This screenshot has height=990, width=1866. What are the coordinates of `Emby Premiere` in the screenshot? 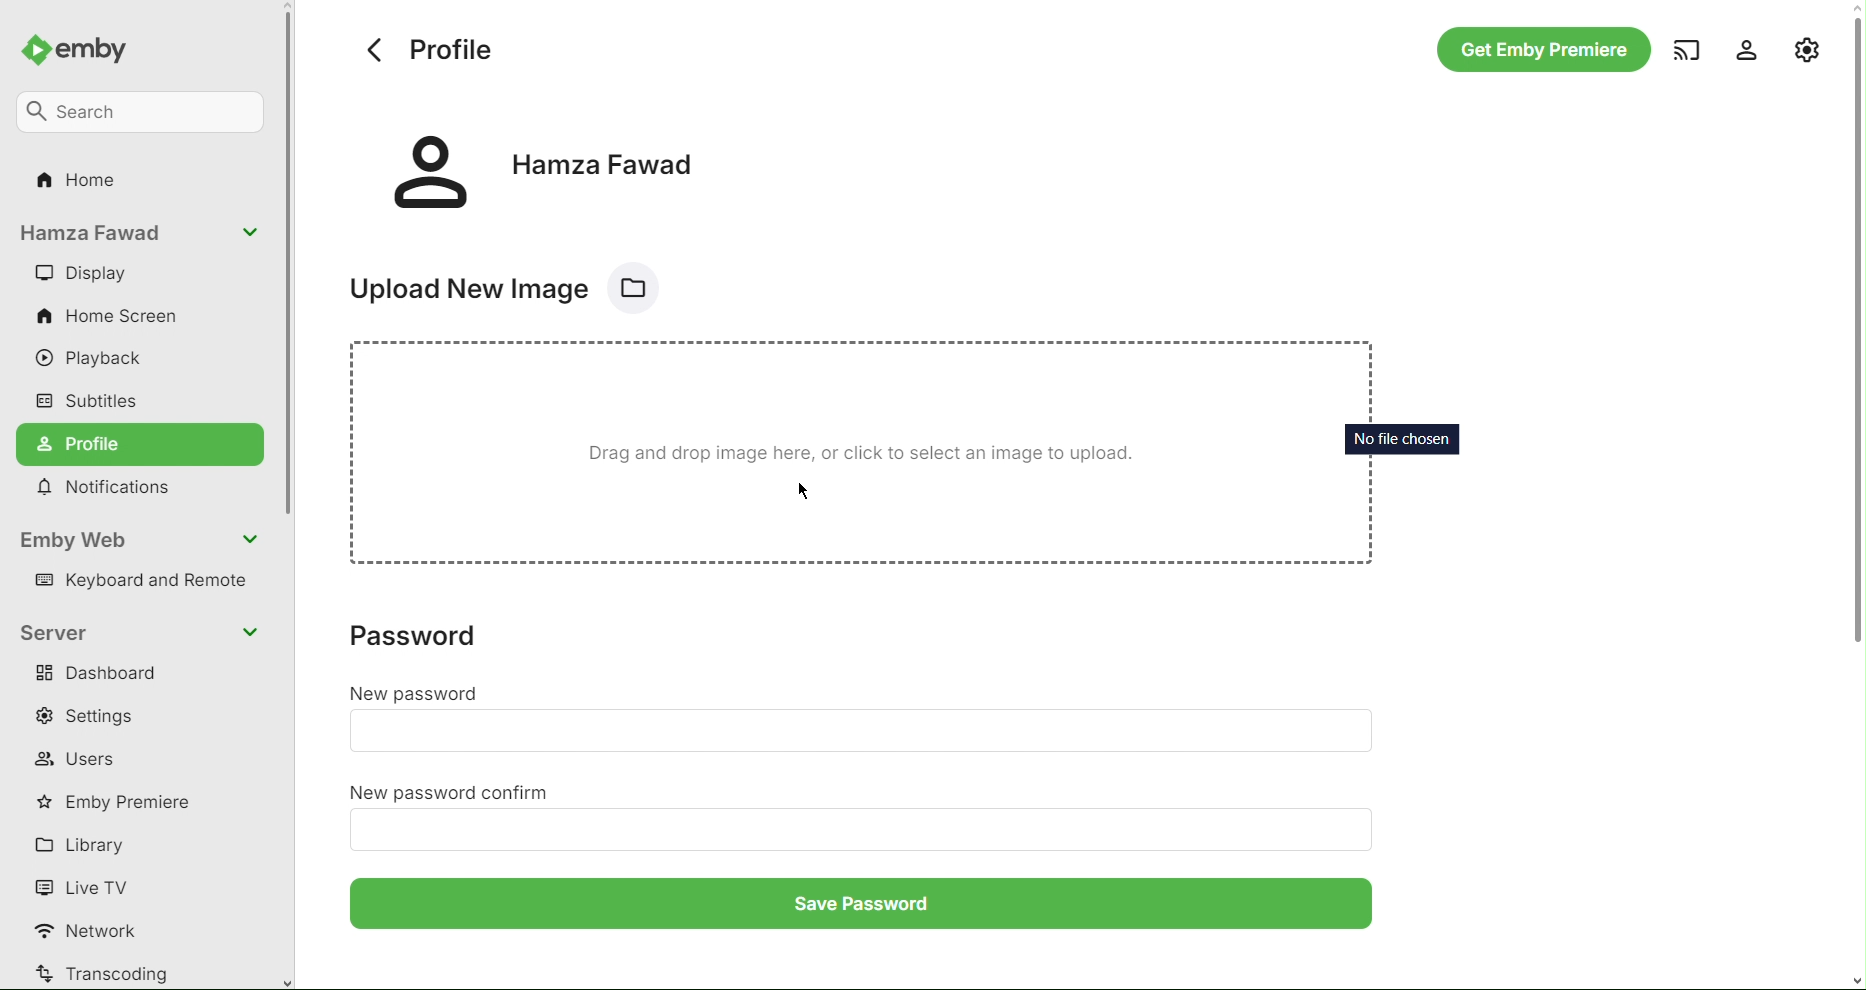 It's located at (122, 801).